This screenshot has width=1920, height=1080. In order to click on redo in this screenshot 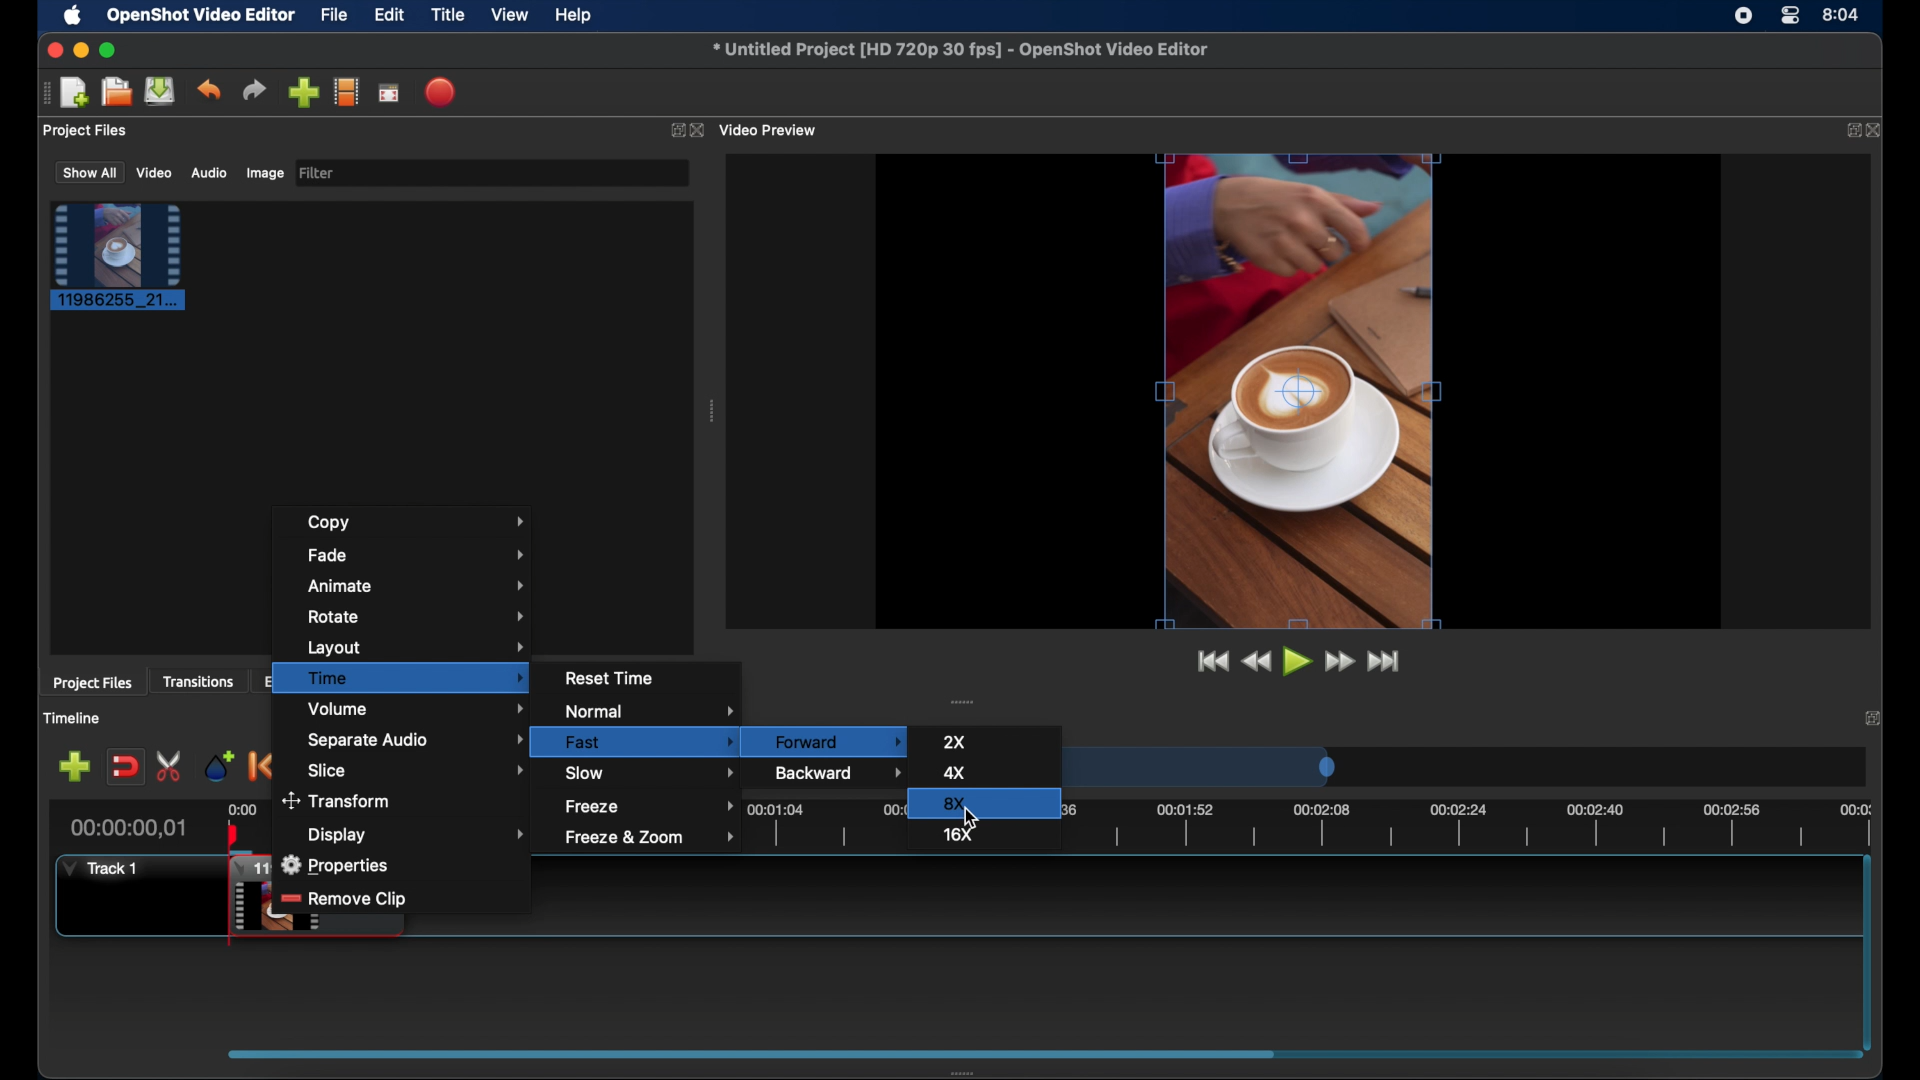, I will do `click(254, 89)`.